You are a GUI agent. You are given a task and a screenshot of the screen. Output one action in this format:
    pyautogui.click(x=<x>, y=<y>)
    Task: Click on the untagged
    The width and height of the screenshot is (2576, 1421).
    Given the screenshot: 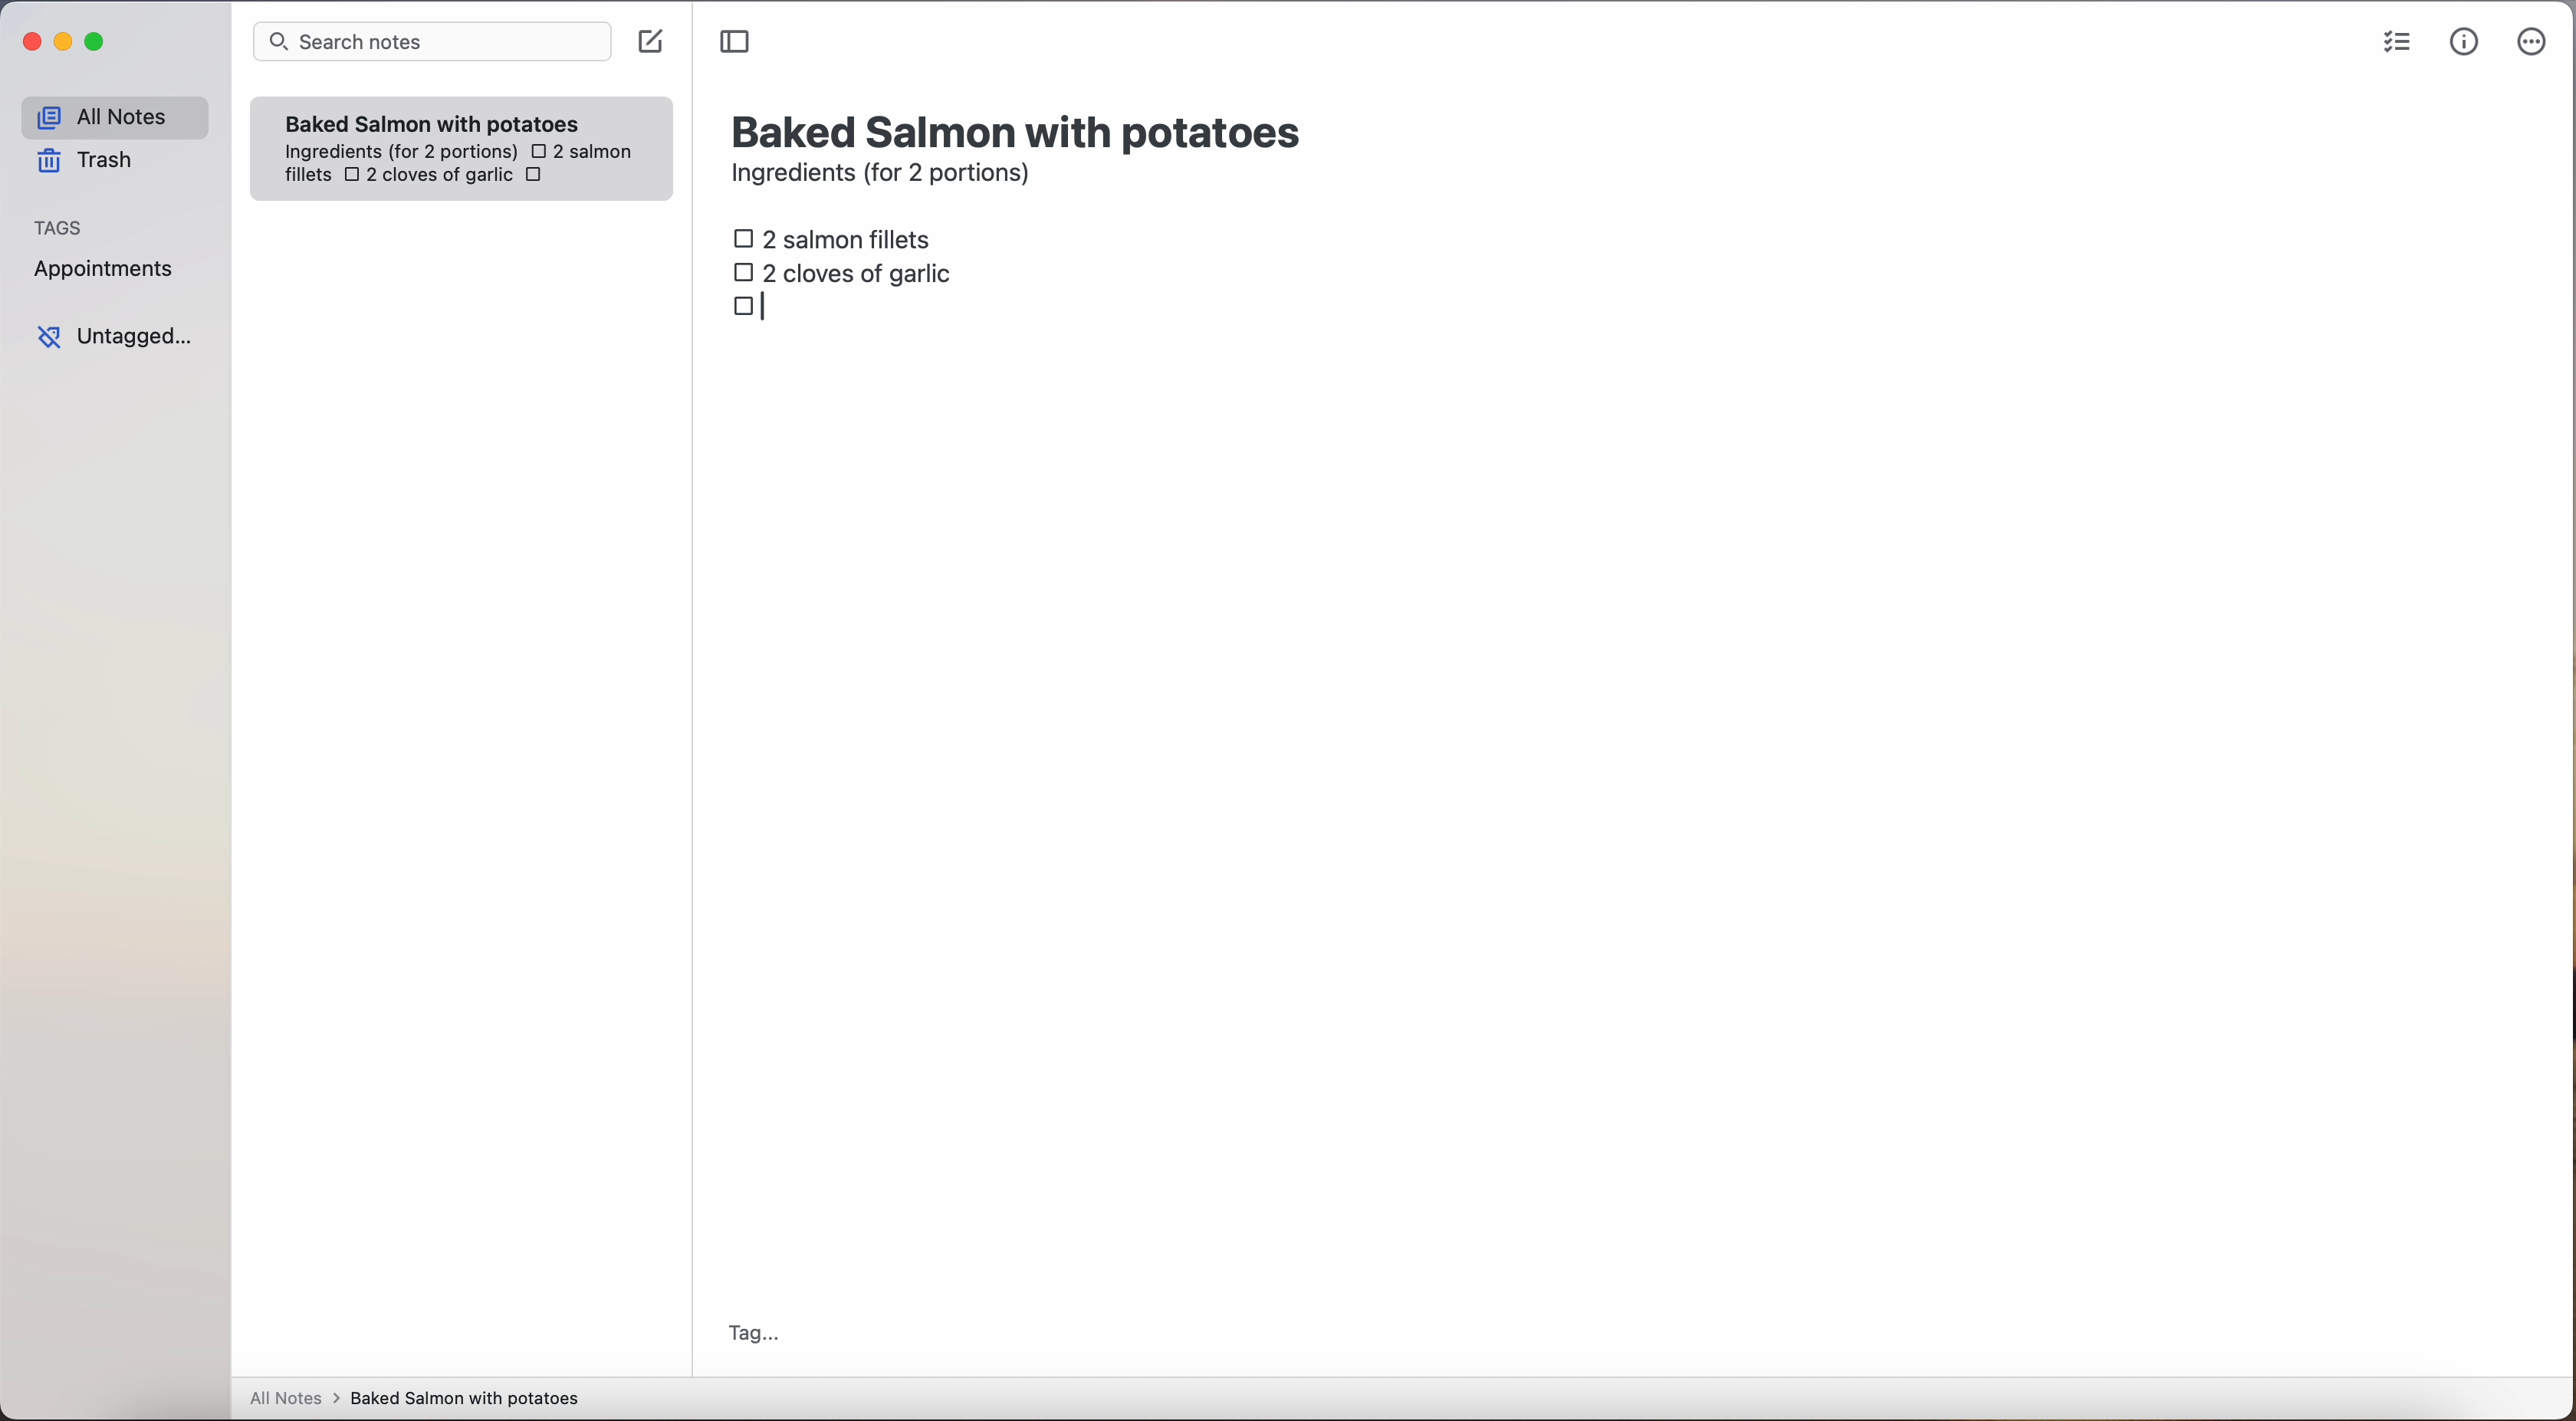 What is the action you would take?
    pyautogui.click(x=117, y=336)
    